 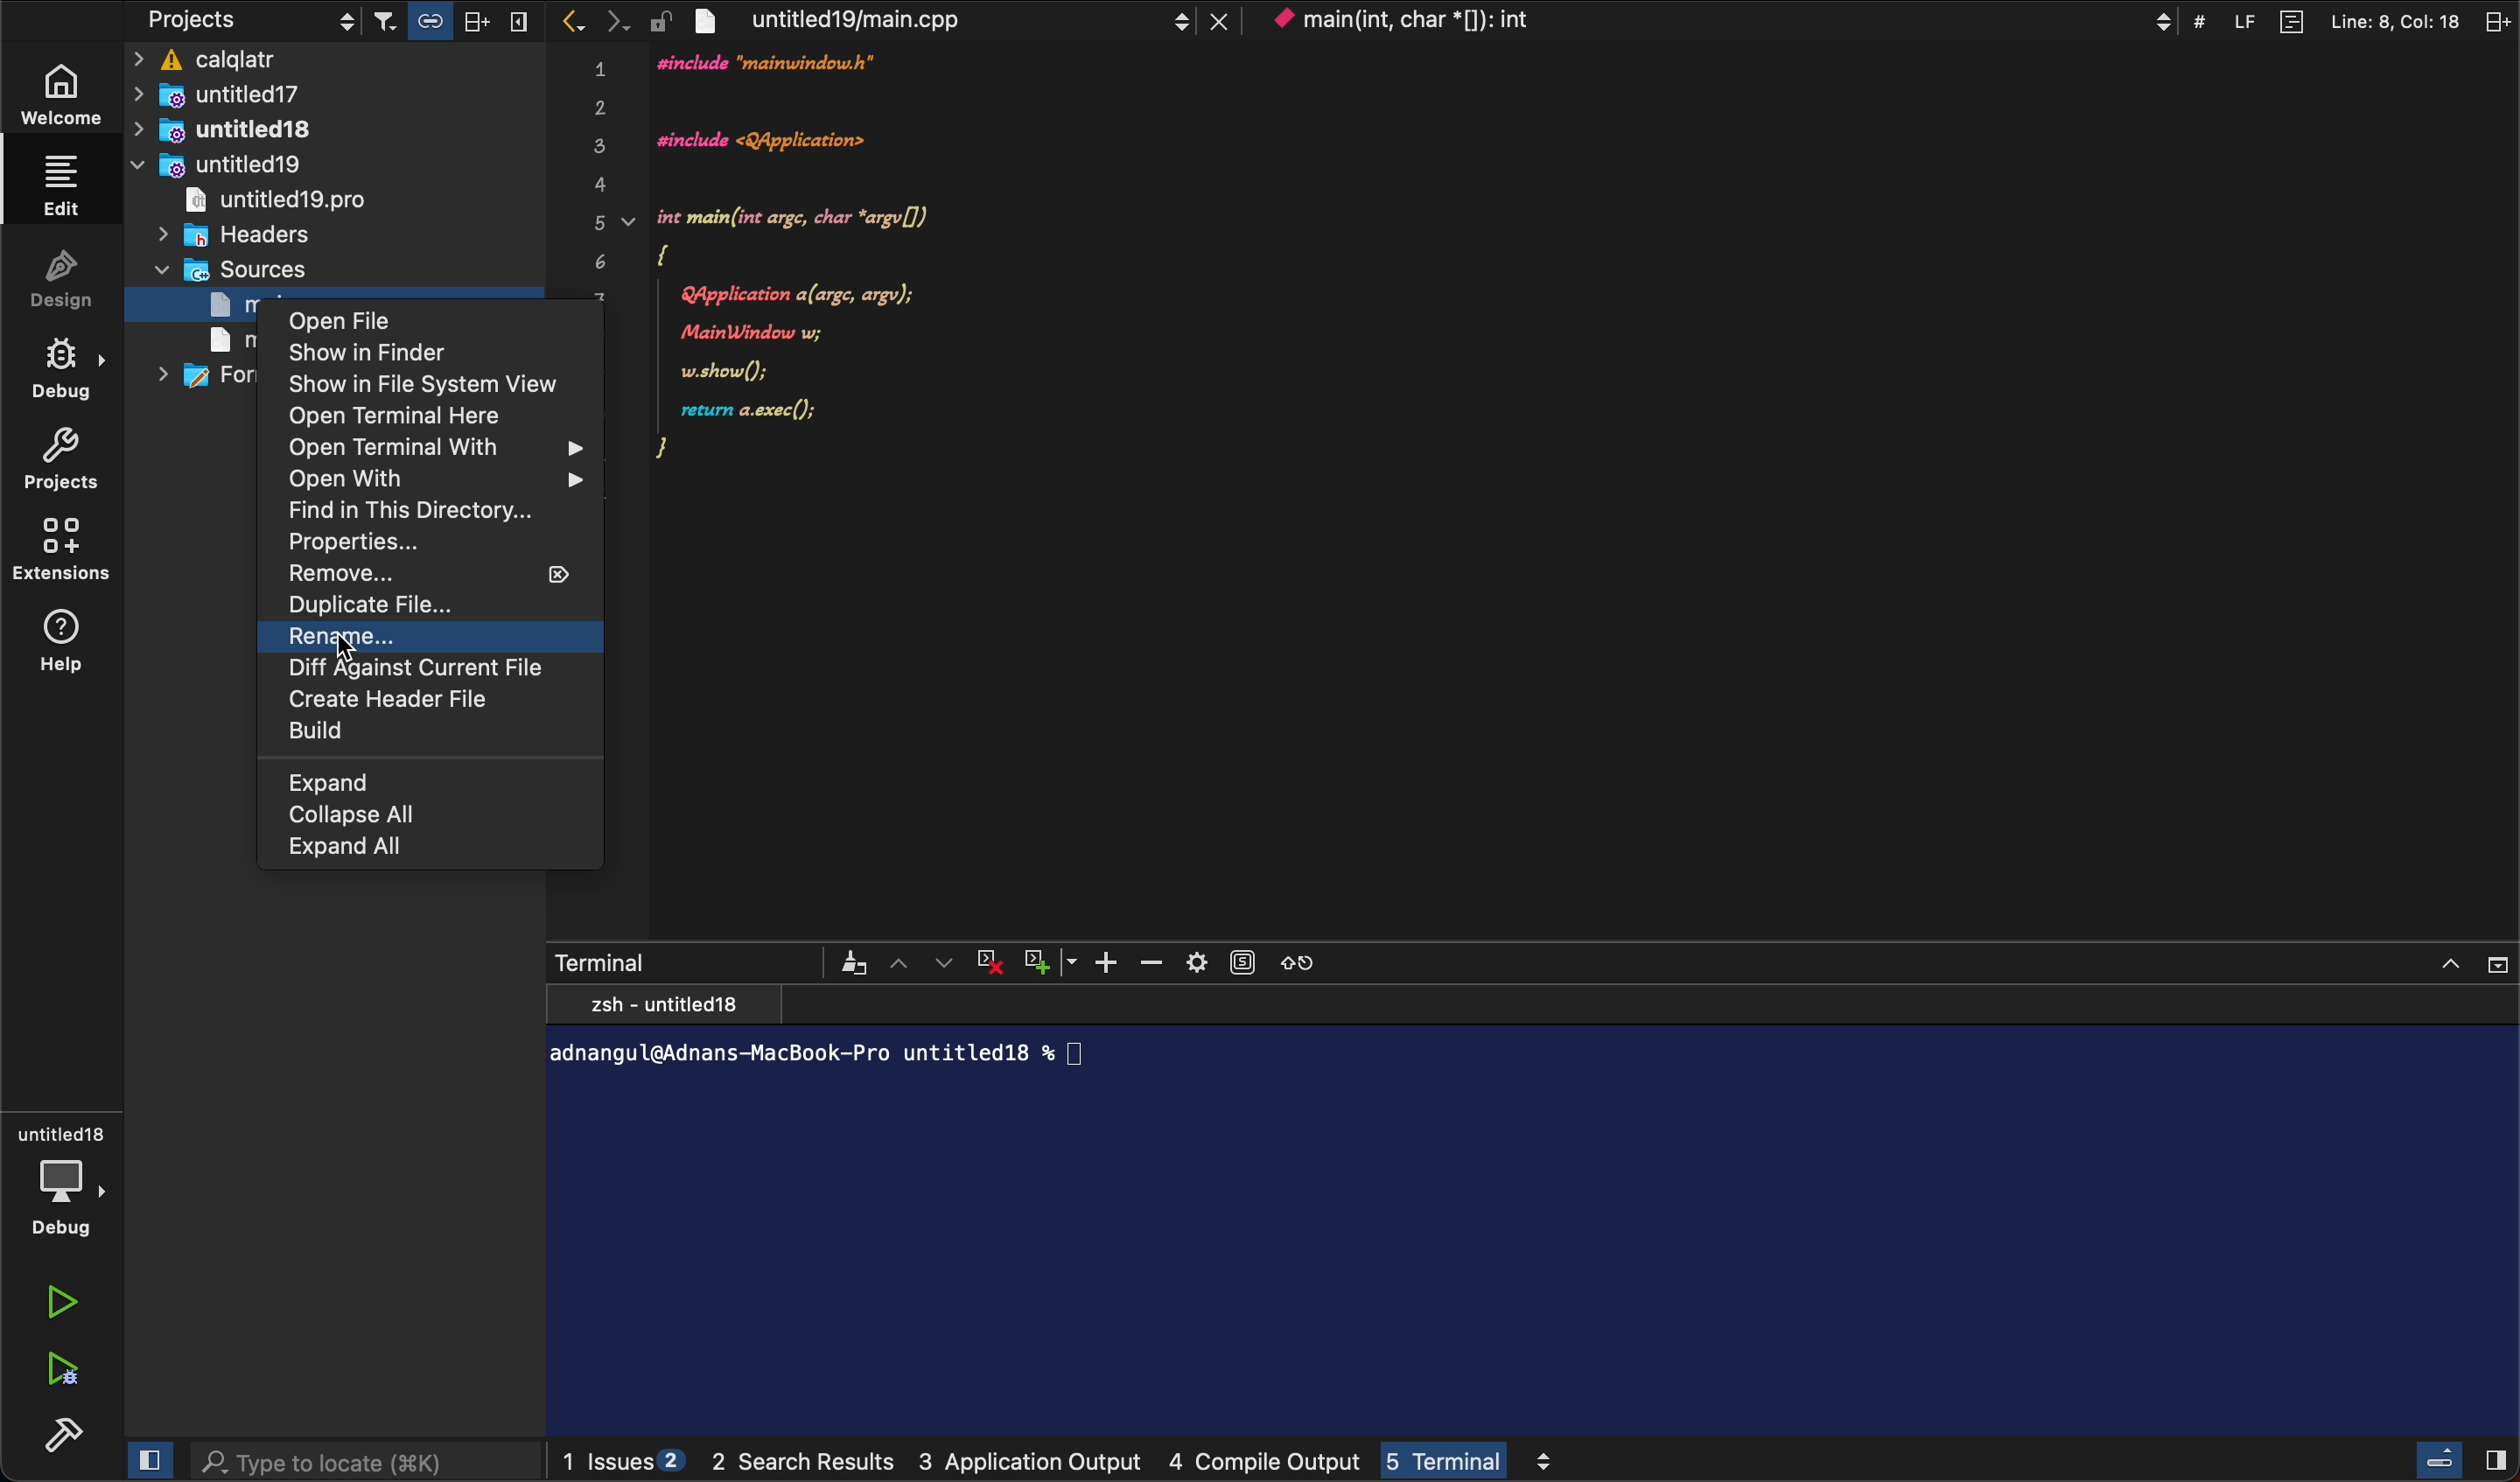 What do you see at coordinates (218, 340) in the screenshot?
I see `main window` at bounding box center [218, 340].